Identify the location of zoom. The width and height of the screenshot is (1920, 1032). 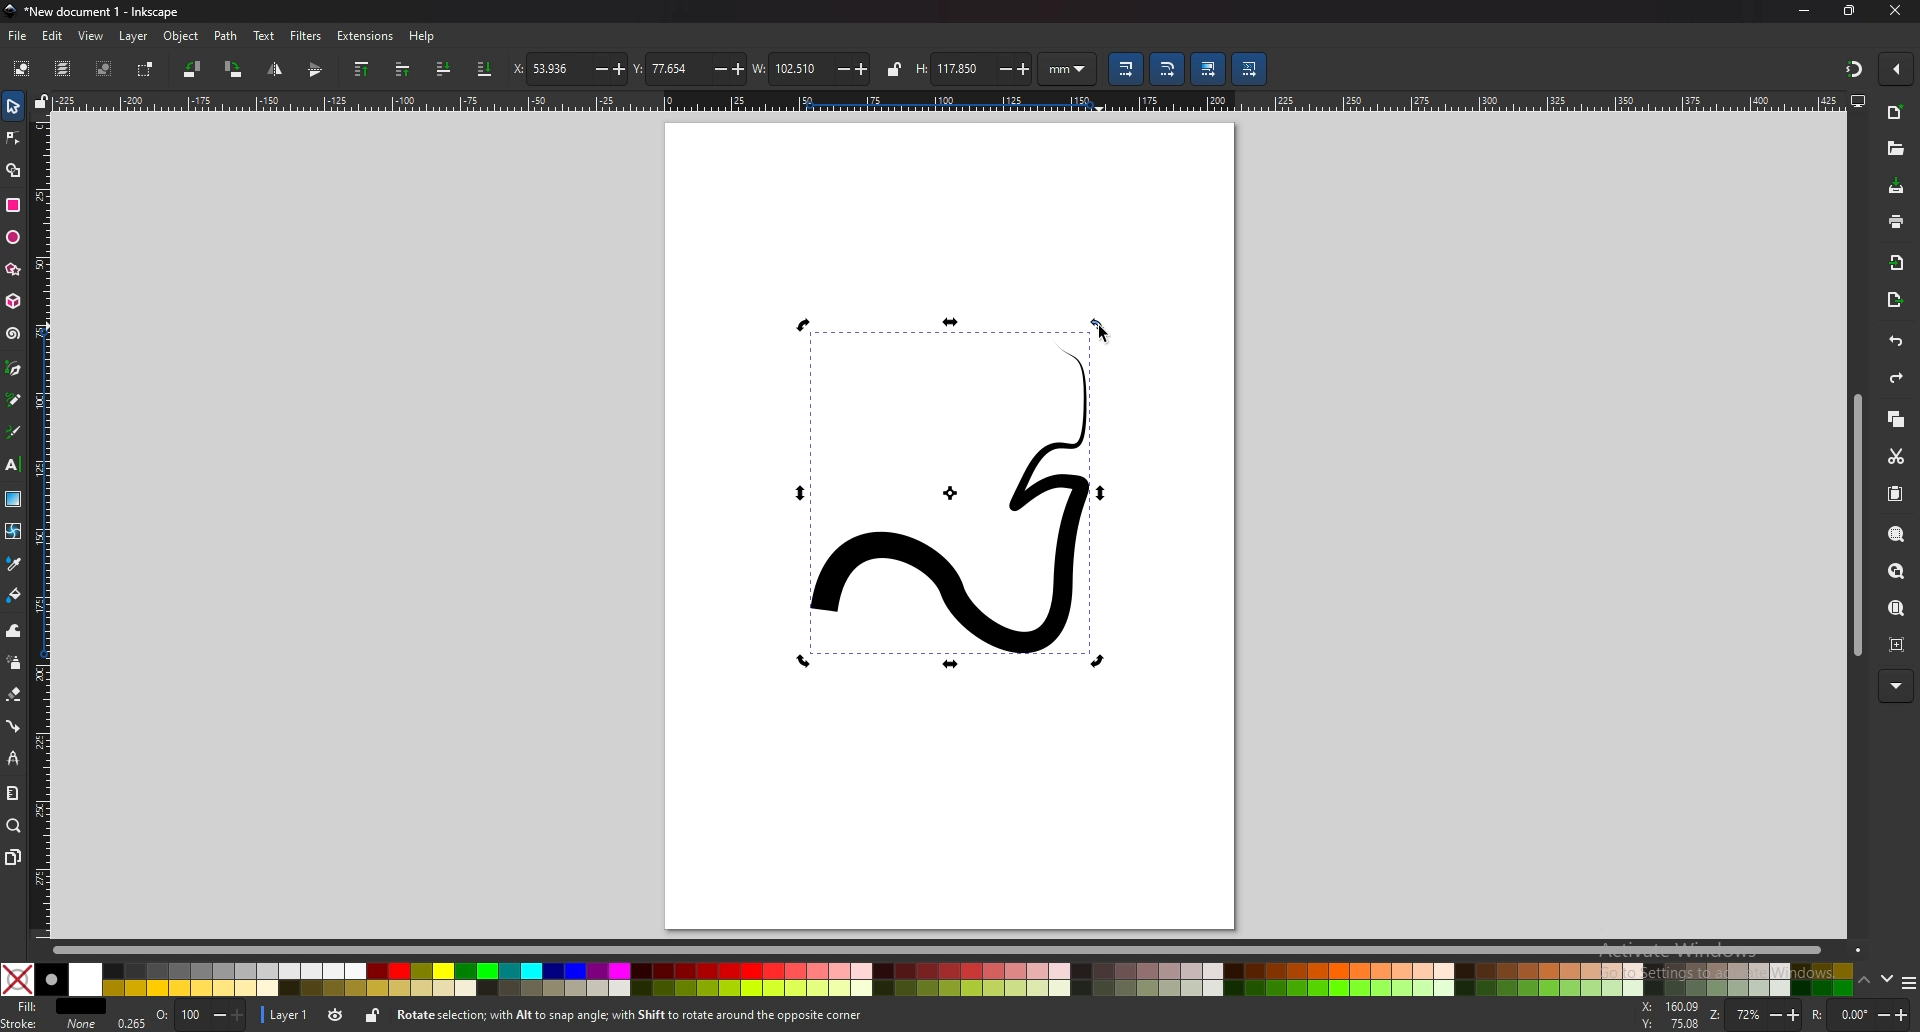
(13, 826).